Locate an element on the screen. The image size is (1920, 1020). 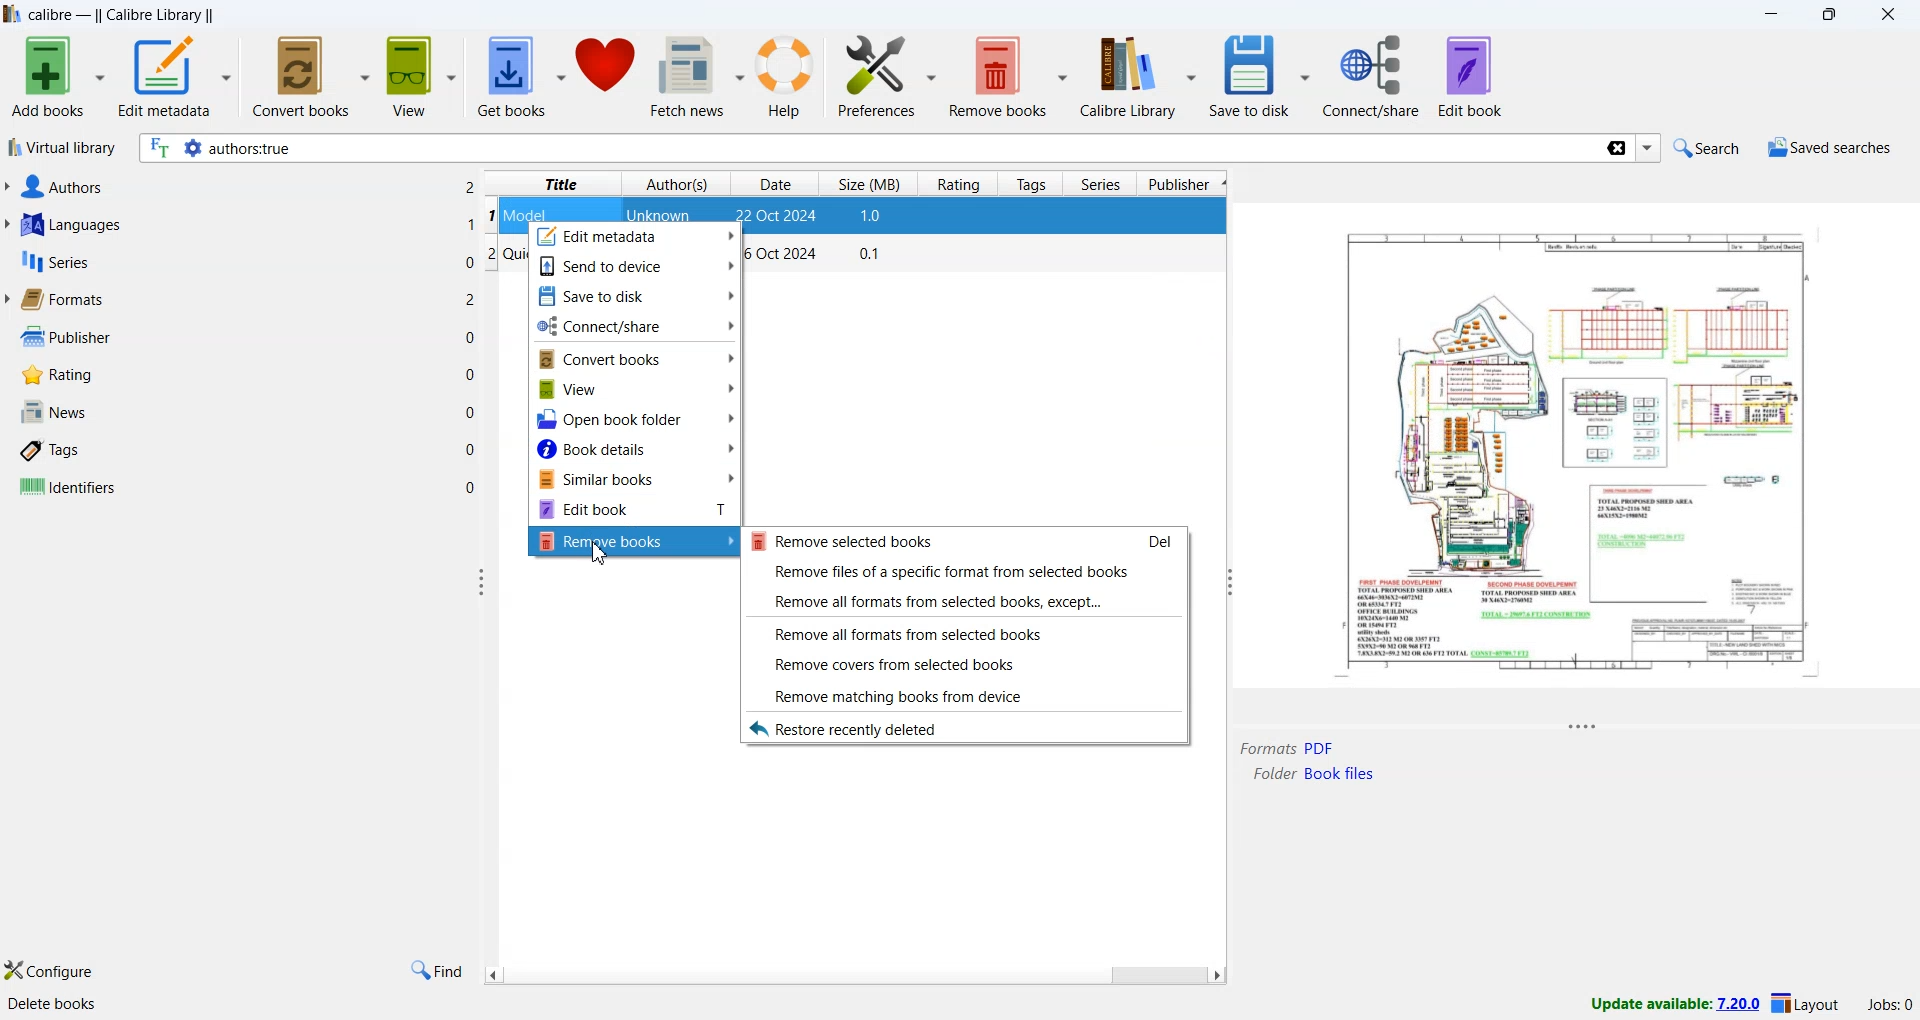
app name is located at coordinates (12, 14).